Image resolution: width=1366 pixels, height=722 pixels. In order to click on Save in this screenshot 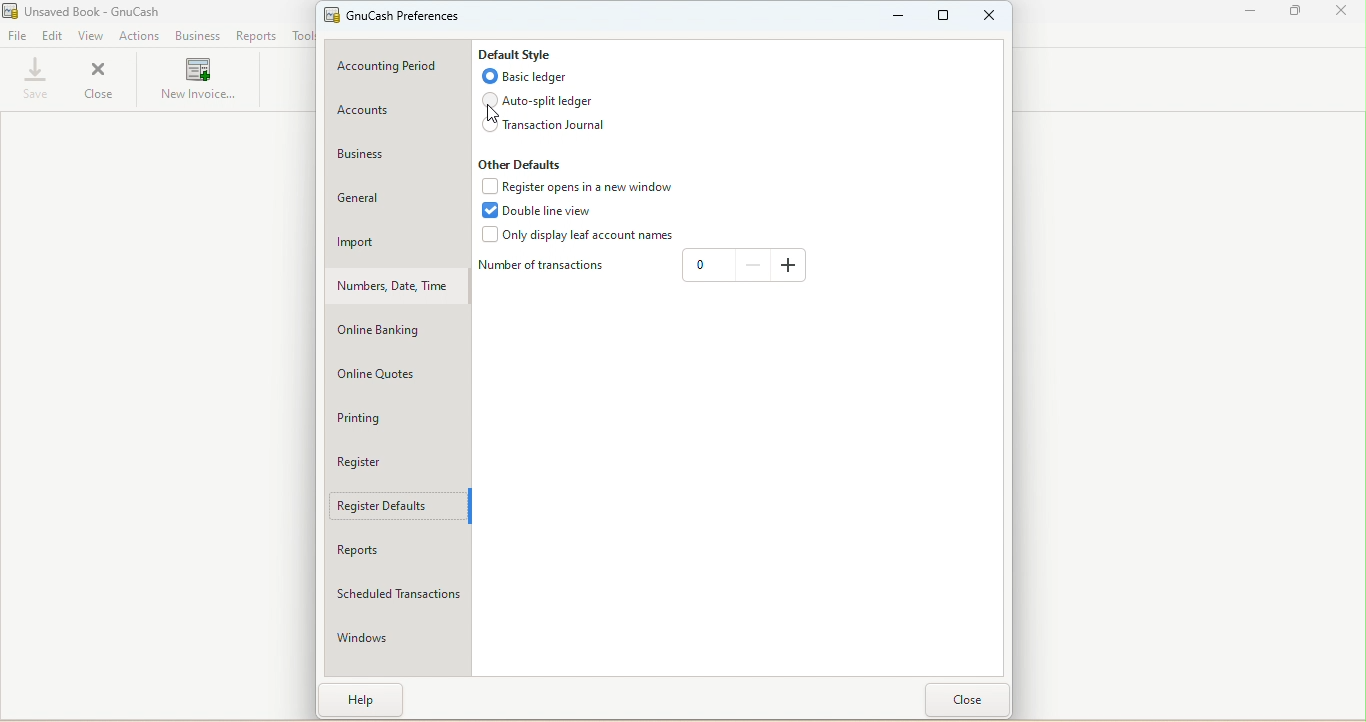, I will do `click(34, 81)`.